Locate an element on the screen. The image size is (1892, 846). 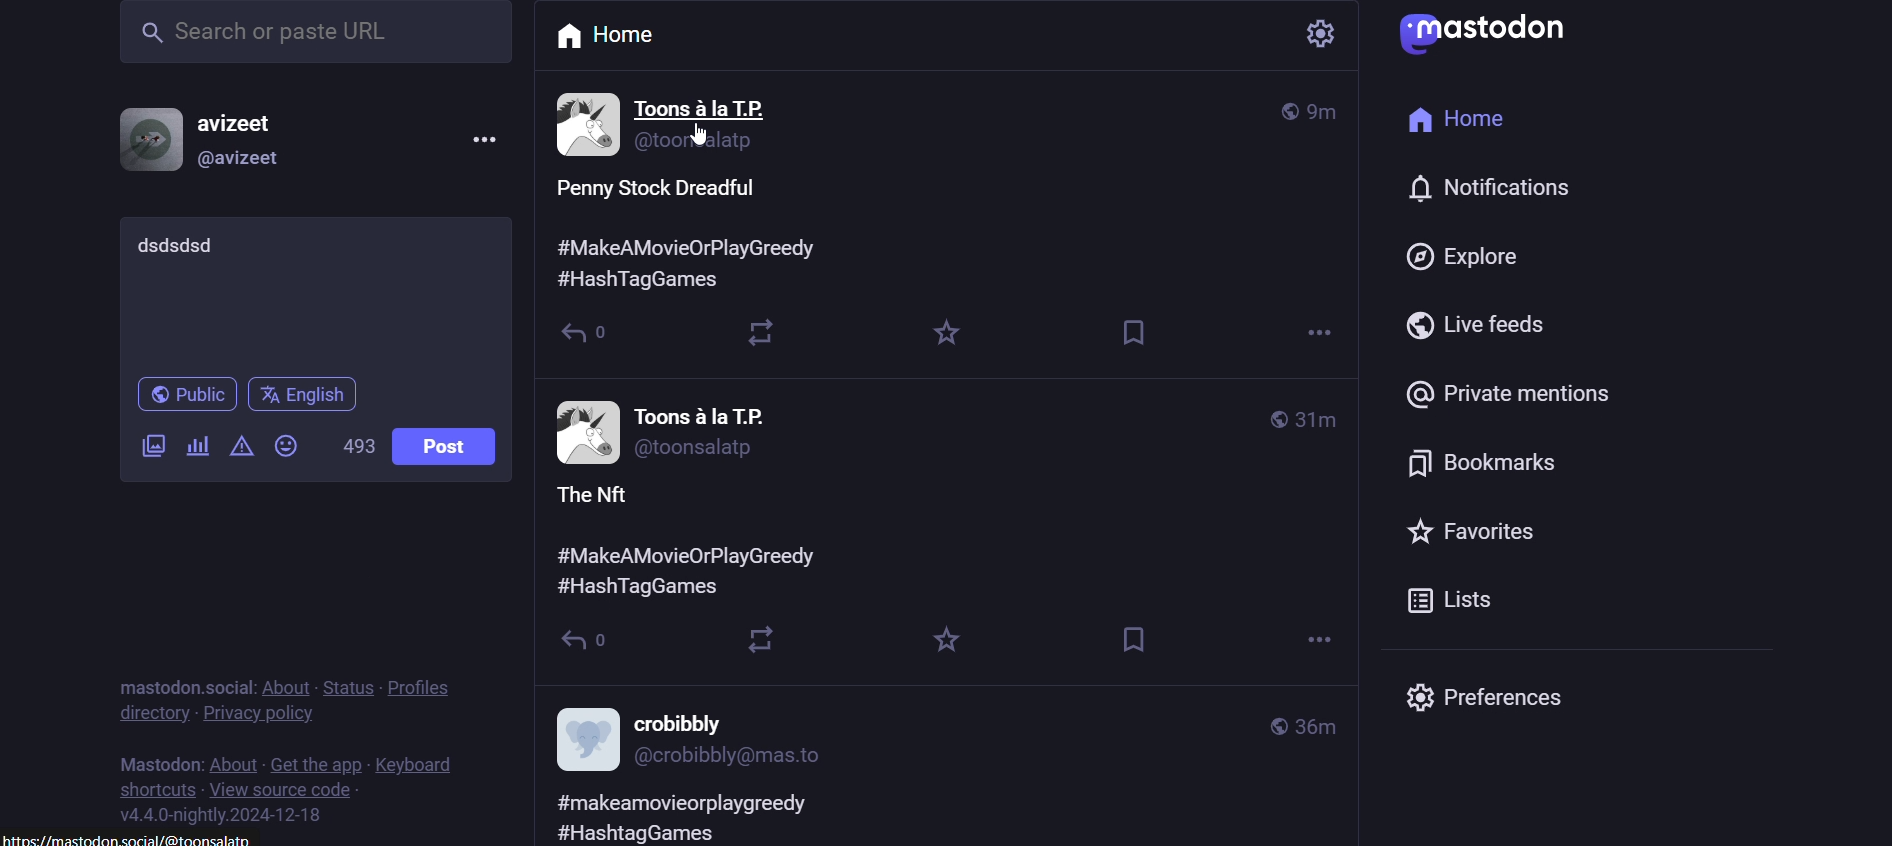
other post is located at coordinates (587, 740).